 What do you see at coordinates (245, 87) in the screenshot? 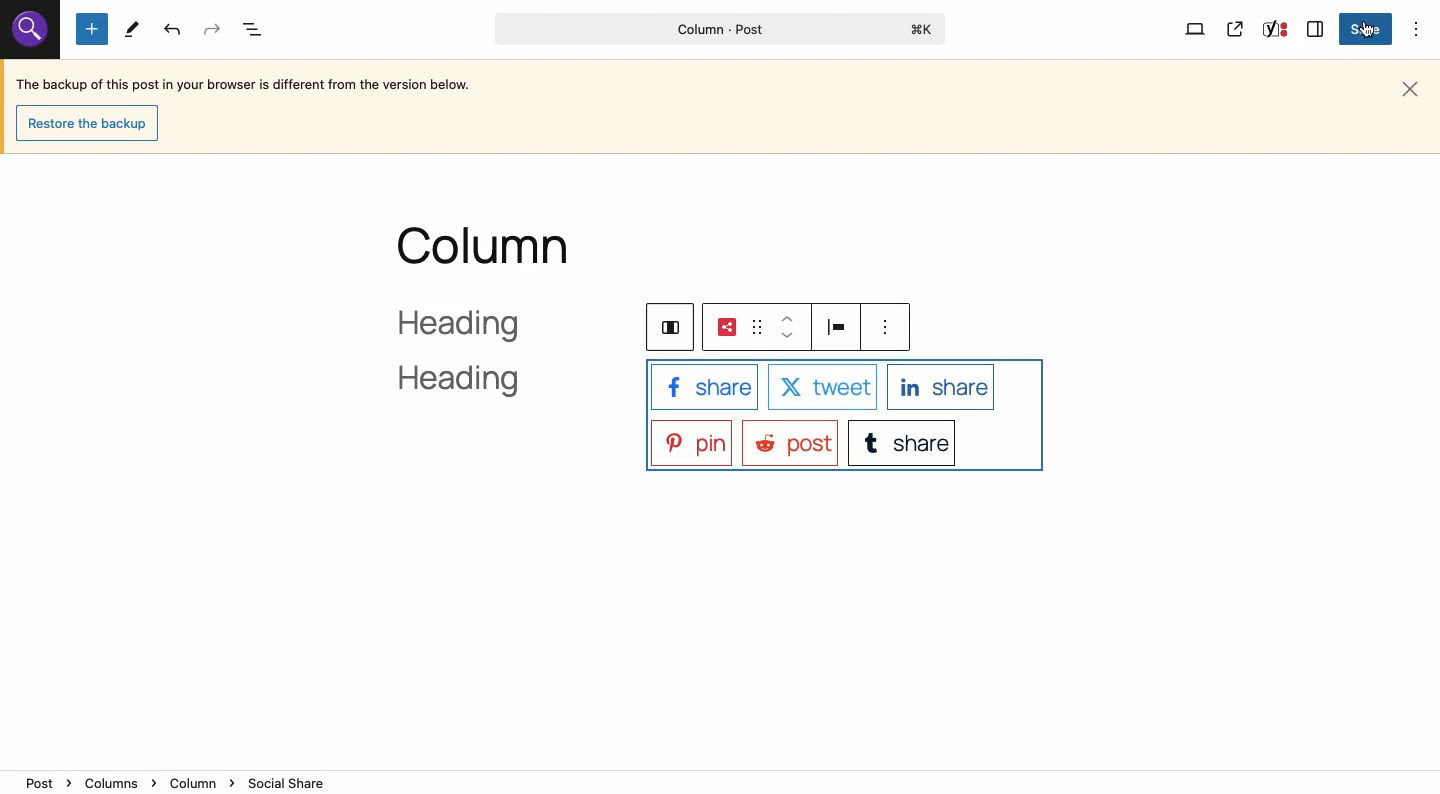
I see `Backup` at bounding box center [245, 87].